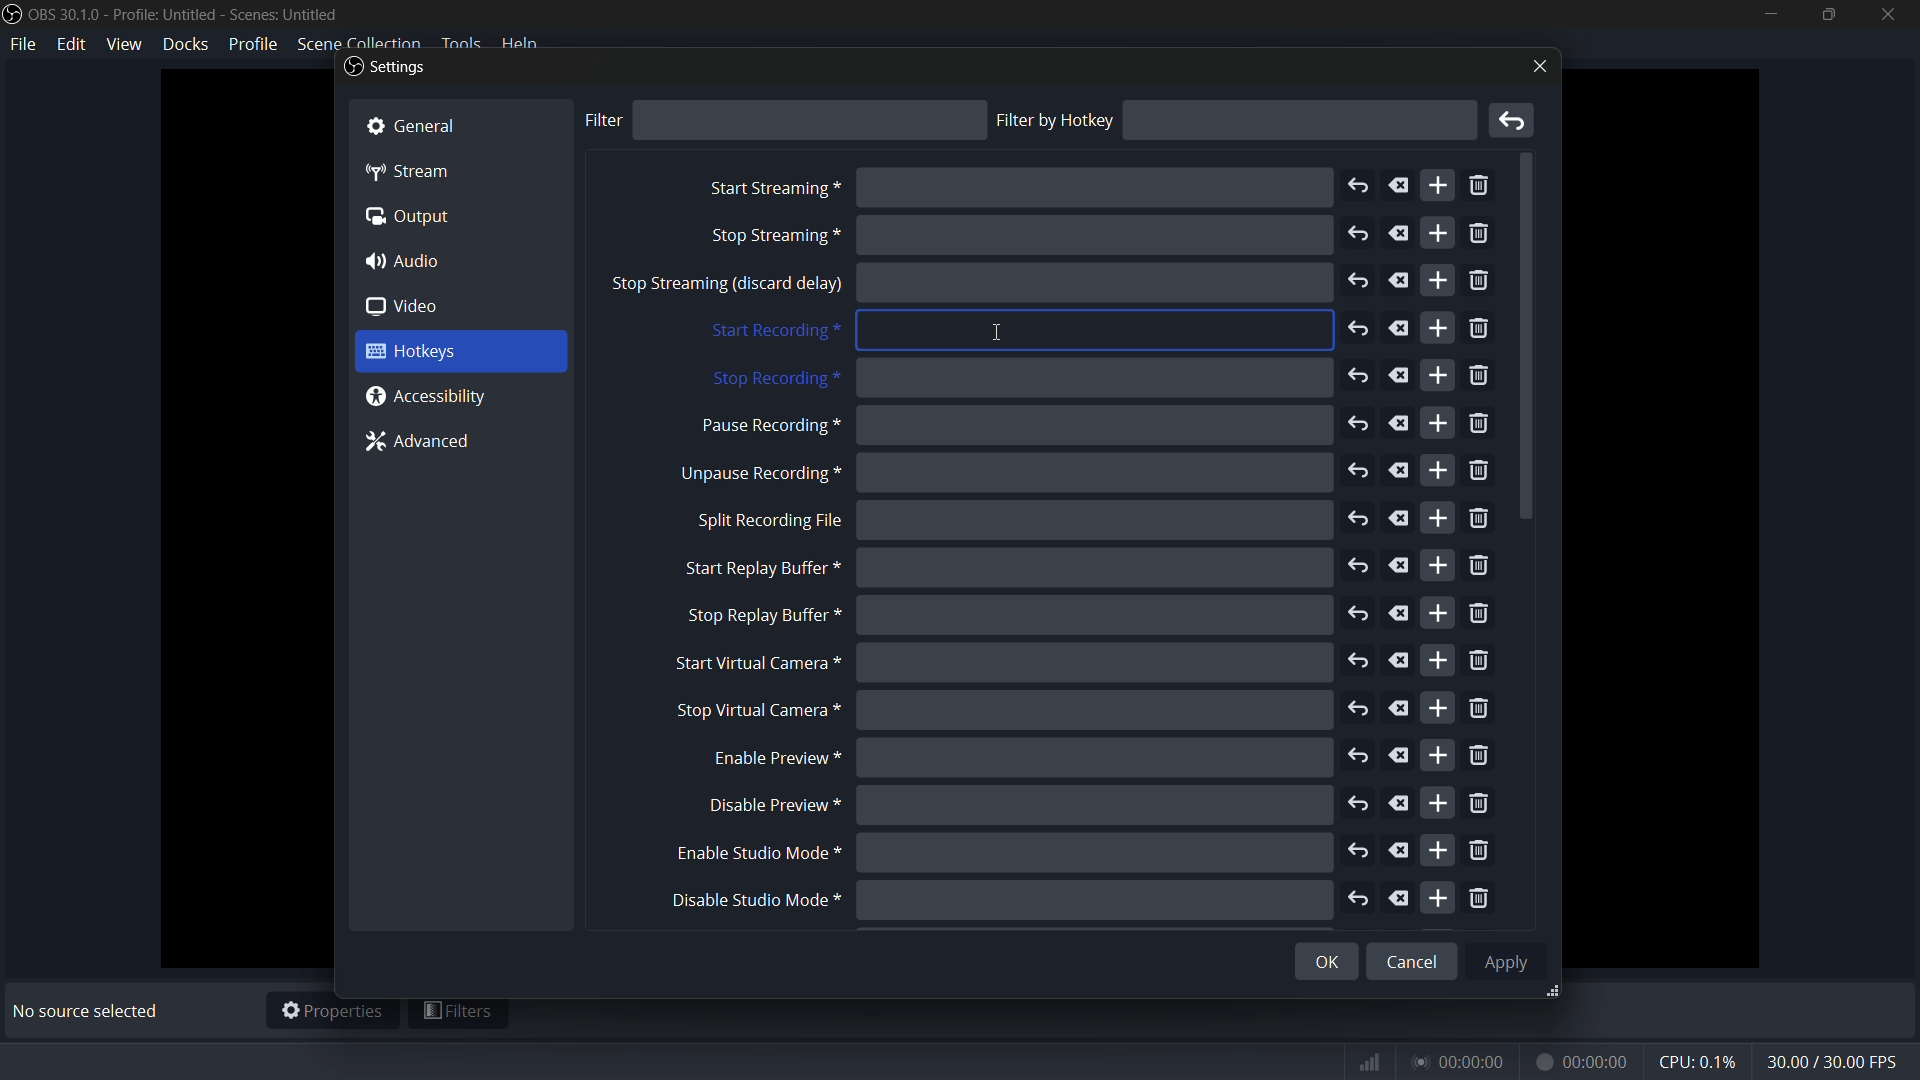 The height and width of the screenshot is (1080, 1920). Describe the element at coordinates (1359, 425) in the screenshot. I see `undo` at that location.